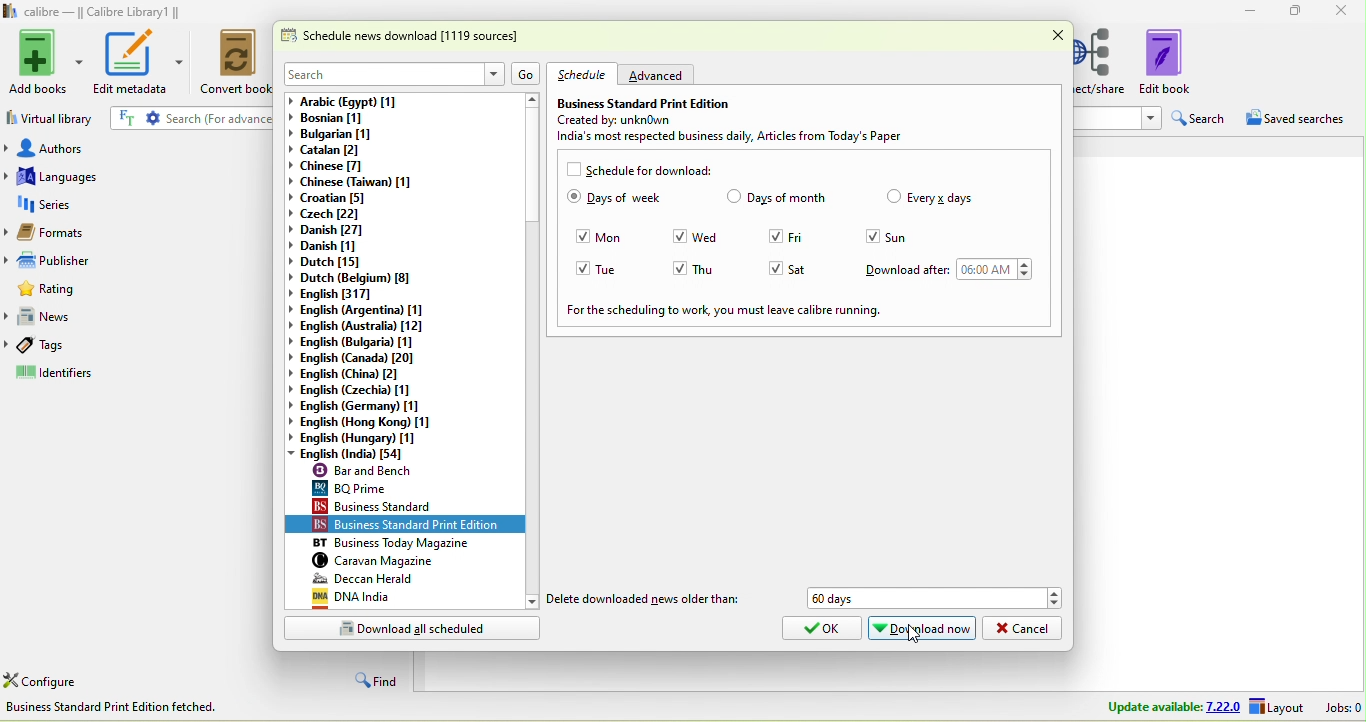 The height and width of the screenshot is (722, 1366). Describe the element at coordinates (733, 198) in the screenshot. I see `Checkbox` at that location.